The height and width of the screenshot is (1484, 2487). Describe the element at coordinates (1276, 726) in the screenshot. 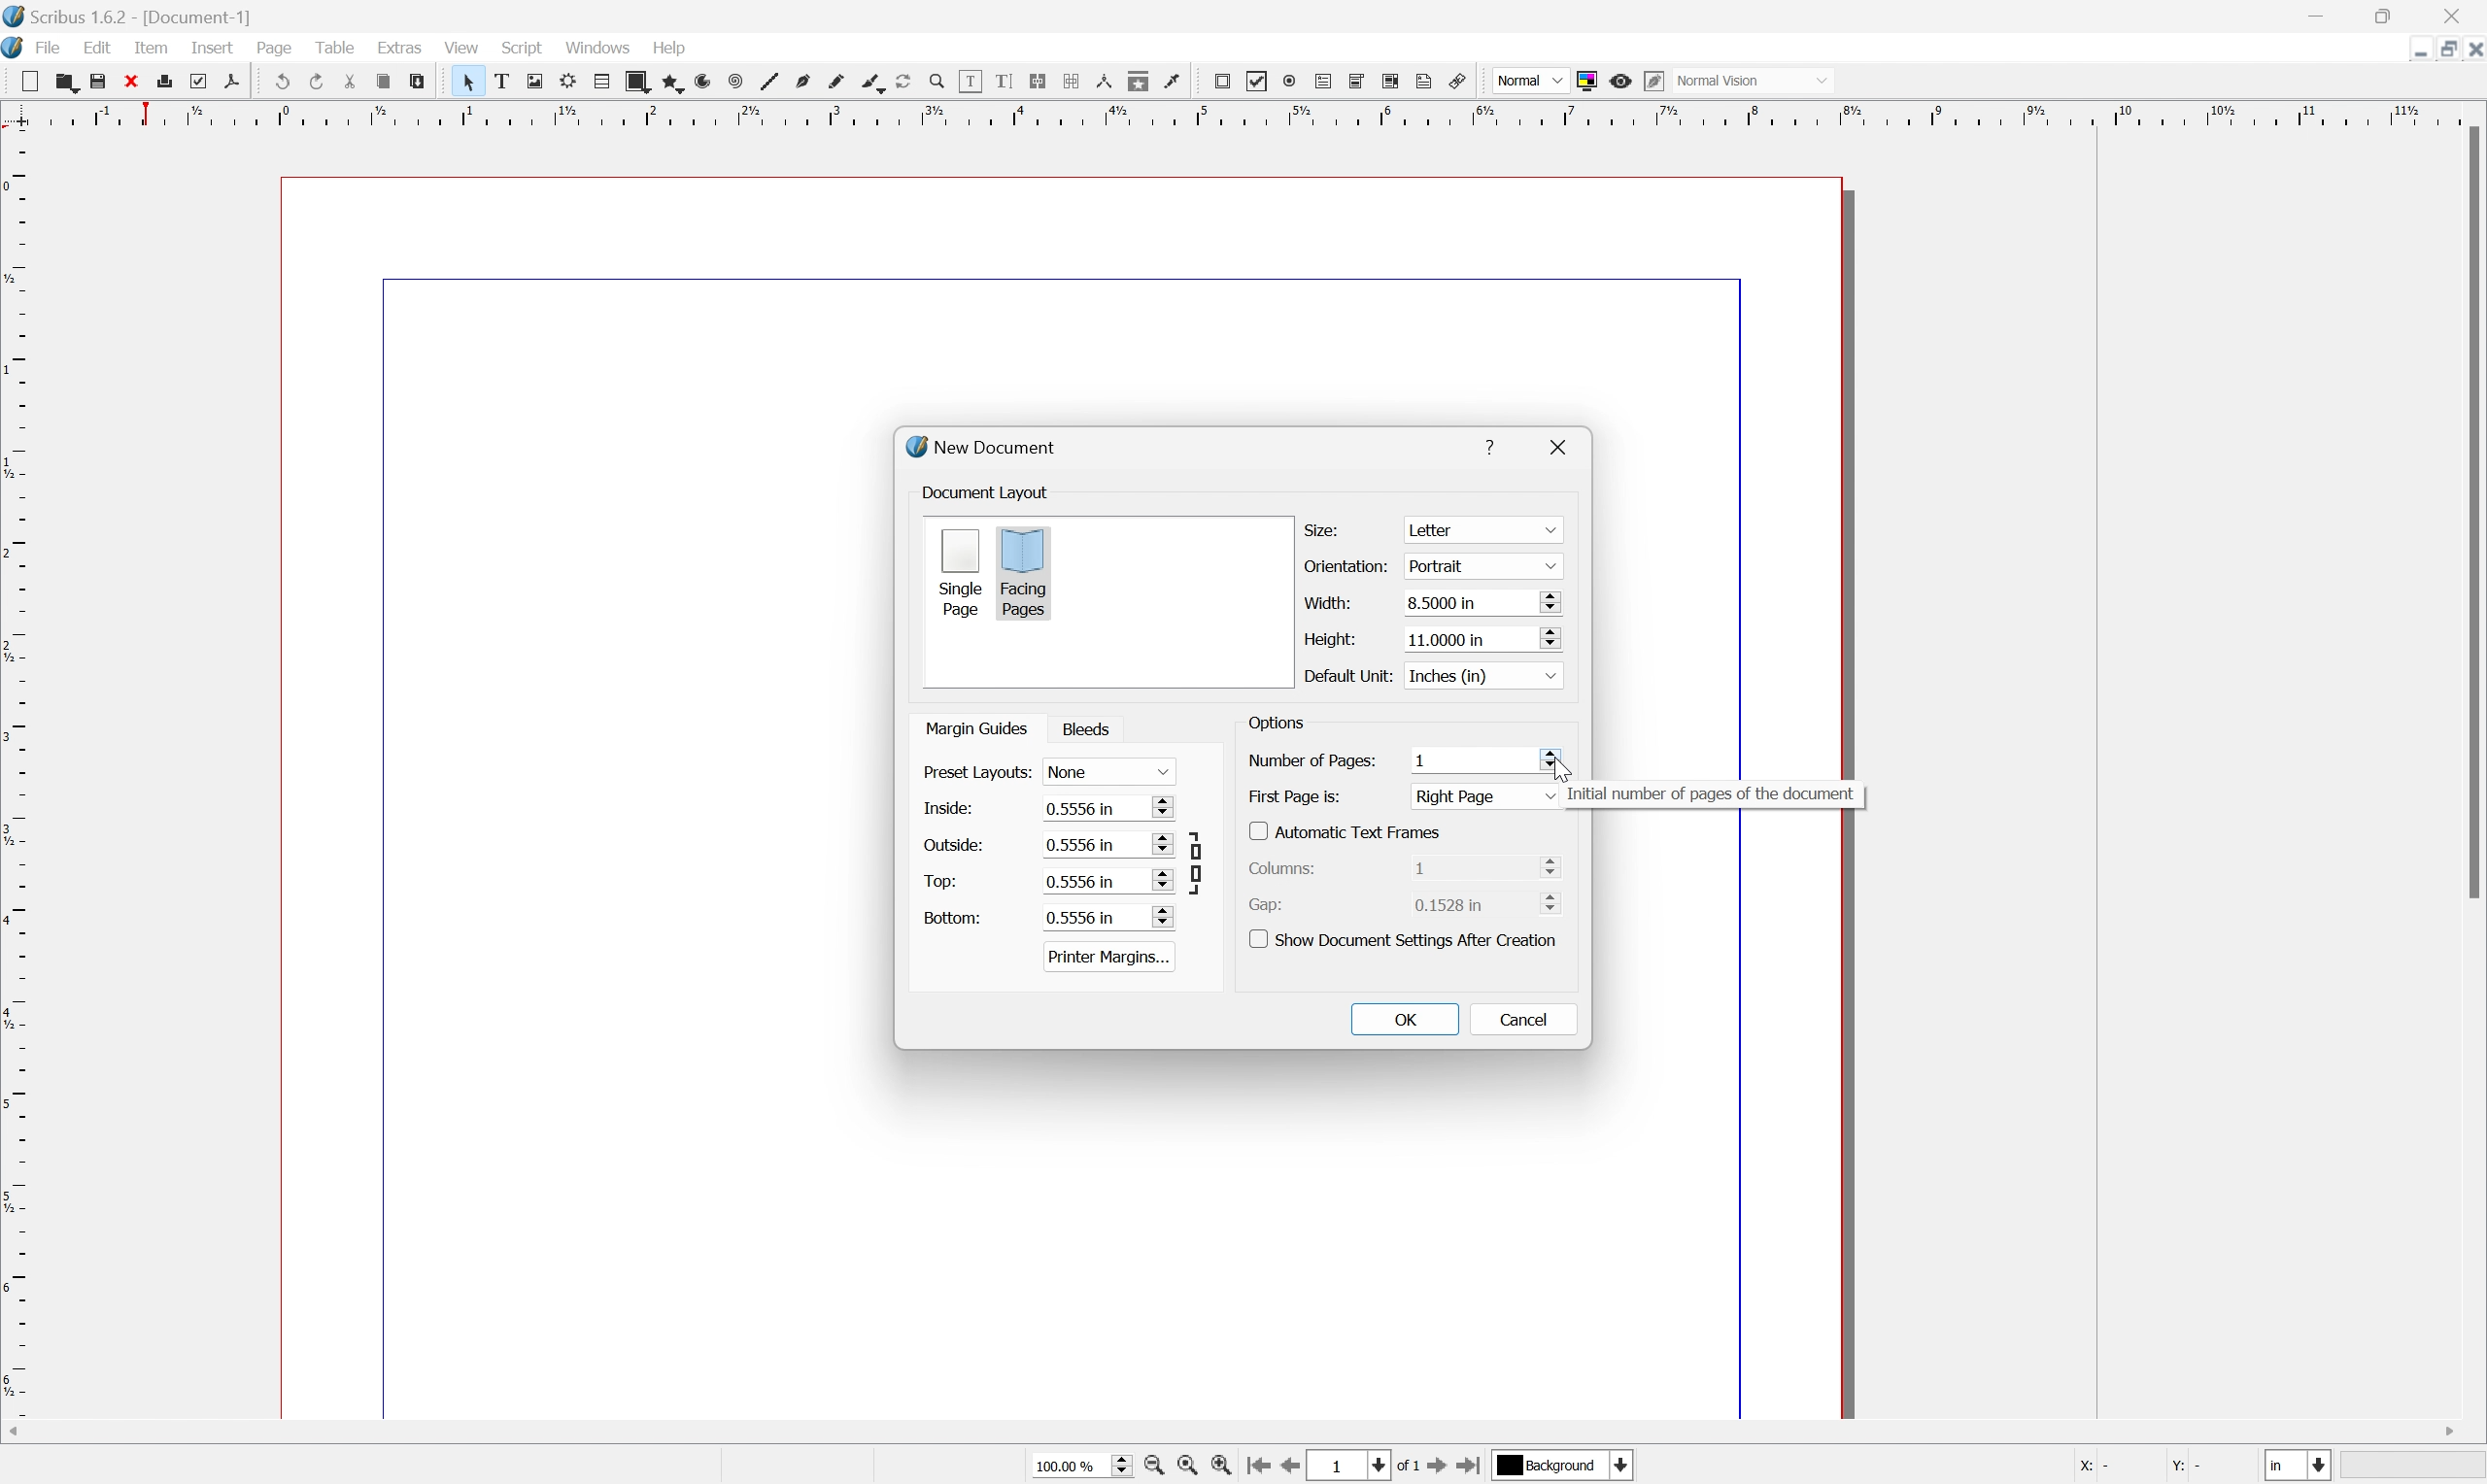

I see `Options` at that location.